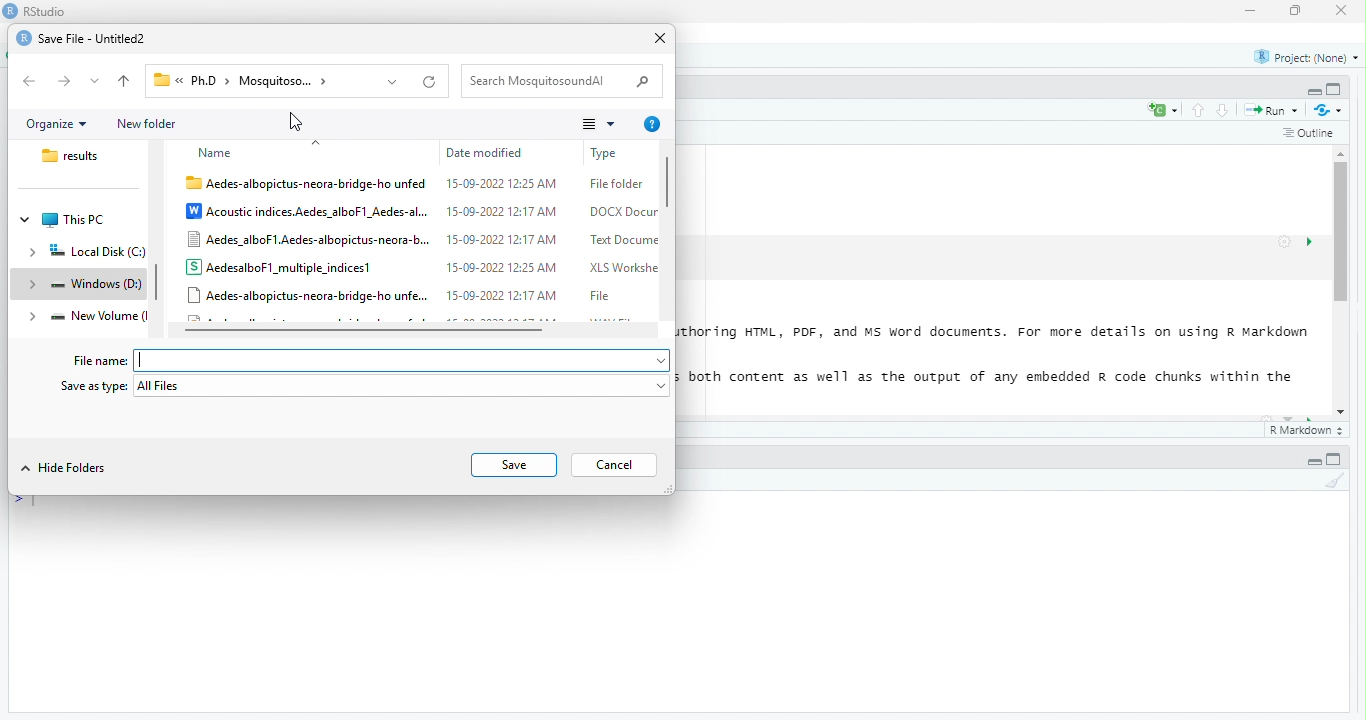 This screenshot has width=1366, height=720. Describe the element at coordinates (667, 231) in the screenshot. I see `scrollbar` at that location.